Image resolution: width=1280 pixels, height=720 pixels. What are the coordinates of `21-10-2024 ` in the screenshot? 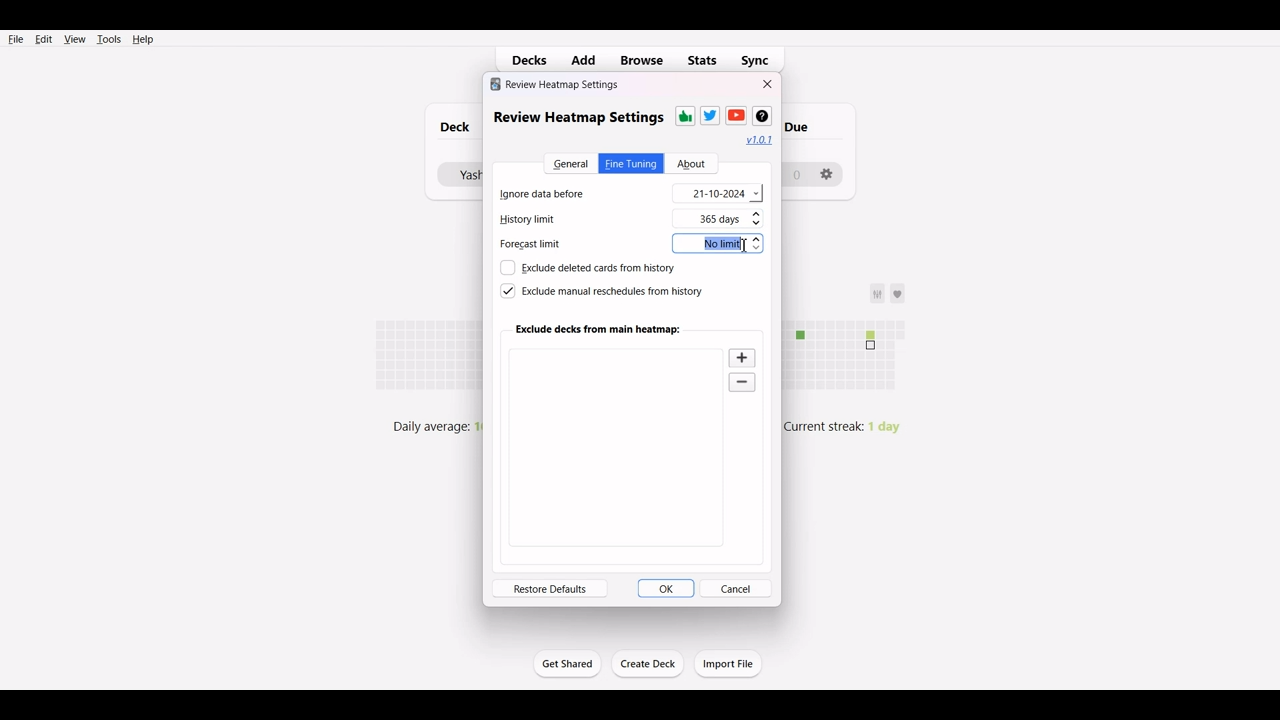 It's located at (718, 193).